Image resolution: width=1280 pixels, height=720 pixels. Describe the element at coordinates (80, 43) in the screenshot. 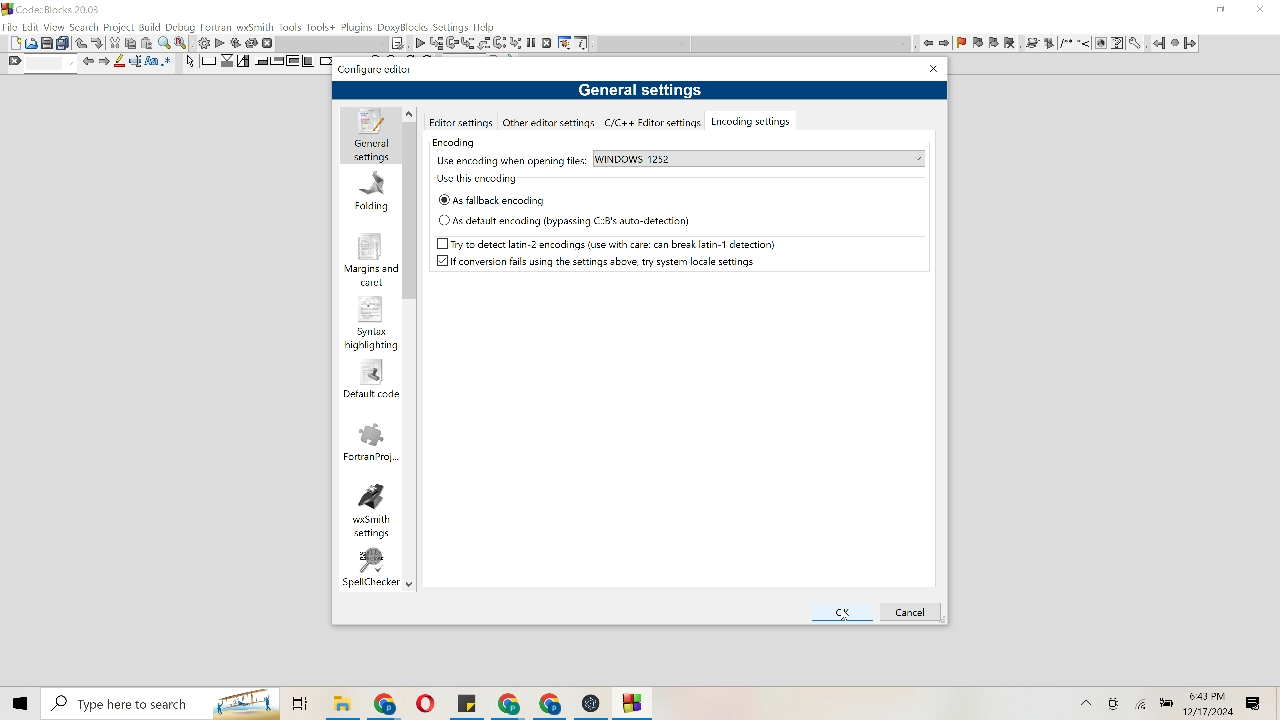

I see `Move up or down` at that location.